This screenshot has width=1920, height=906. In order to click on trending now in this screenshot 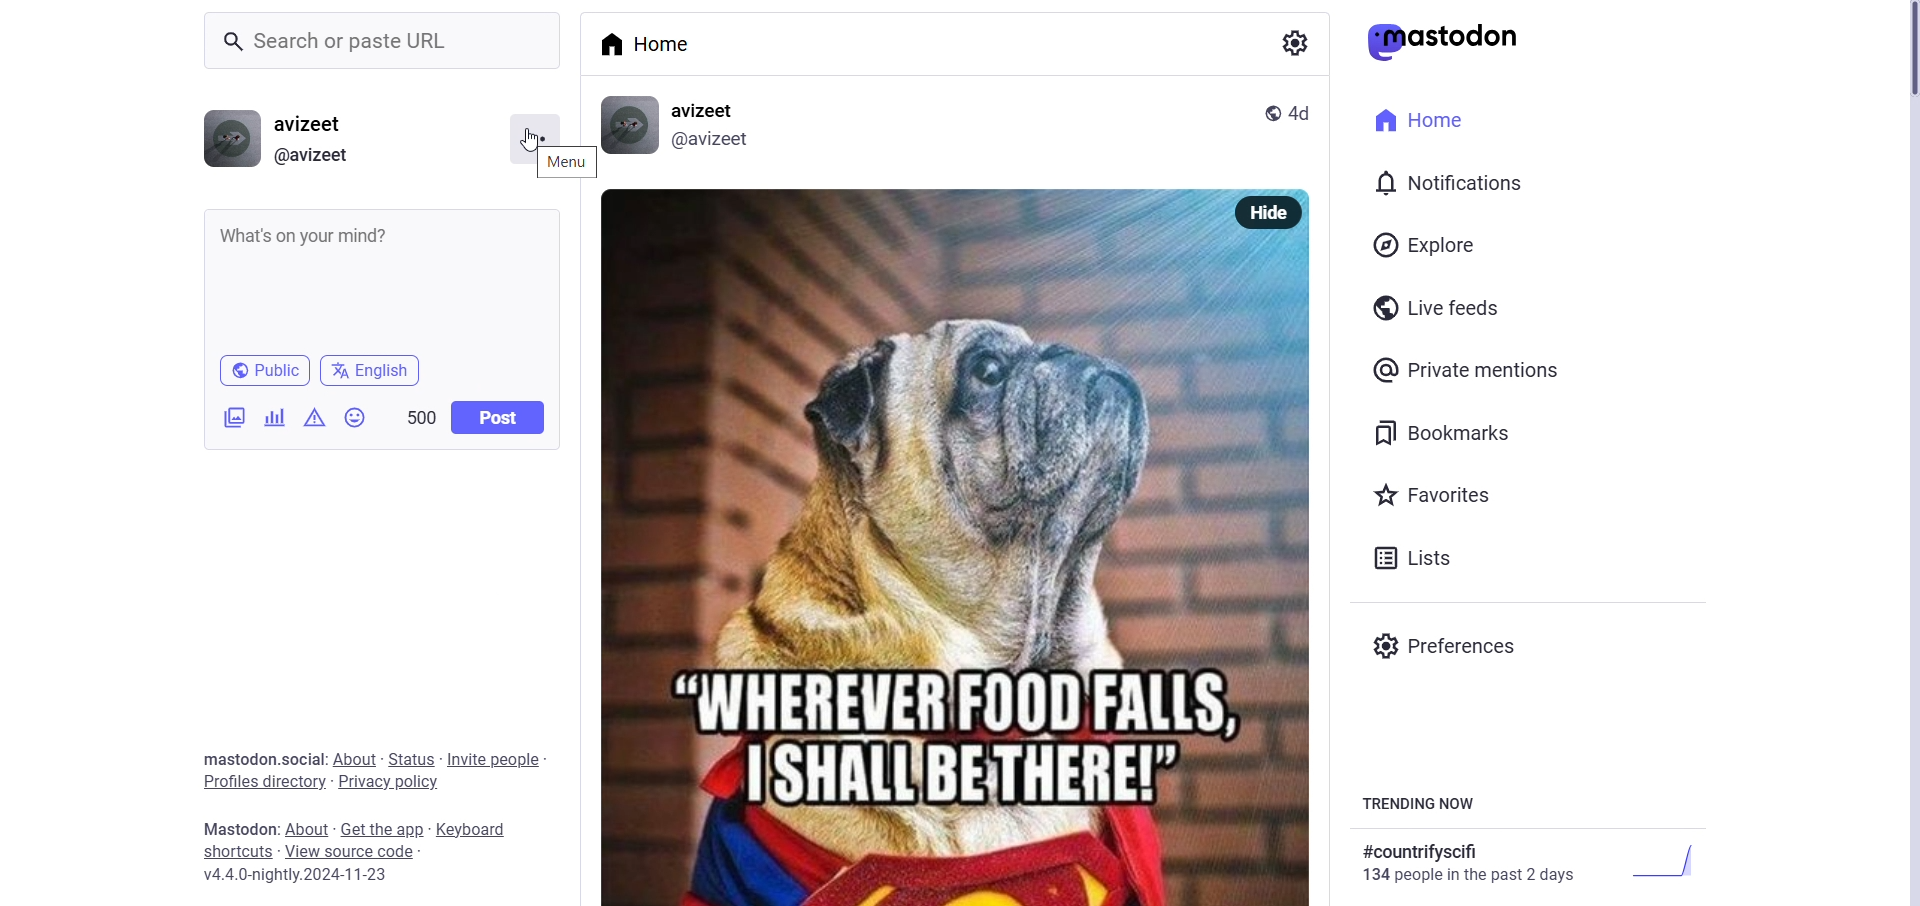, I will do `click(1418, 806)`.